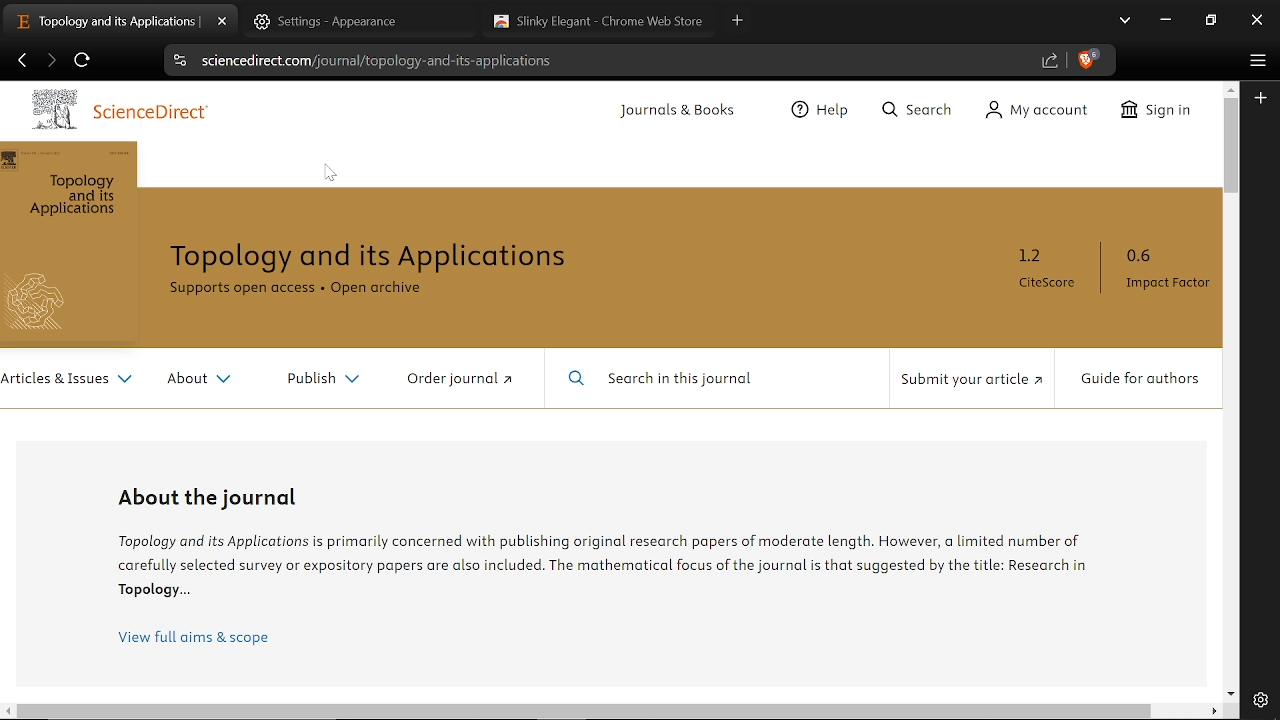 Image resolution: width=1280 pixels, height=720 pixels. Describe the element at coordinates (322, 377) in the screenshot. I see `Publish` at that location.